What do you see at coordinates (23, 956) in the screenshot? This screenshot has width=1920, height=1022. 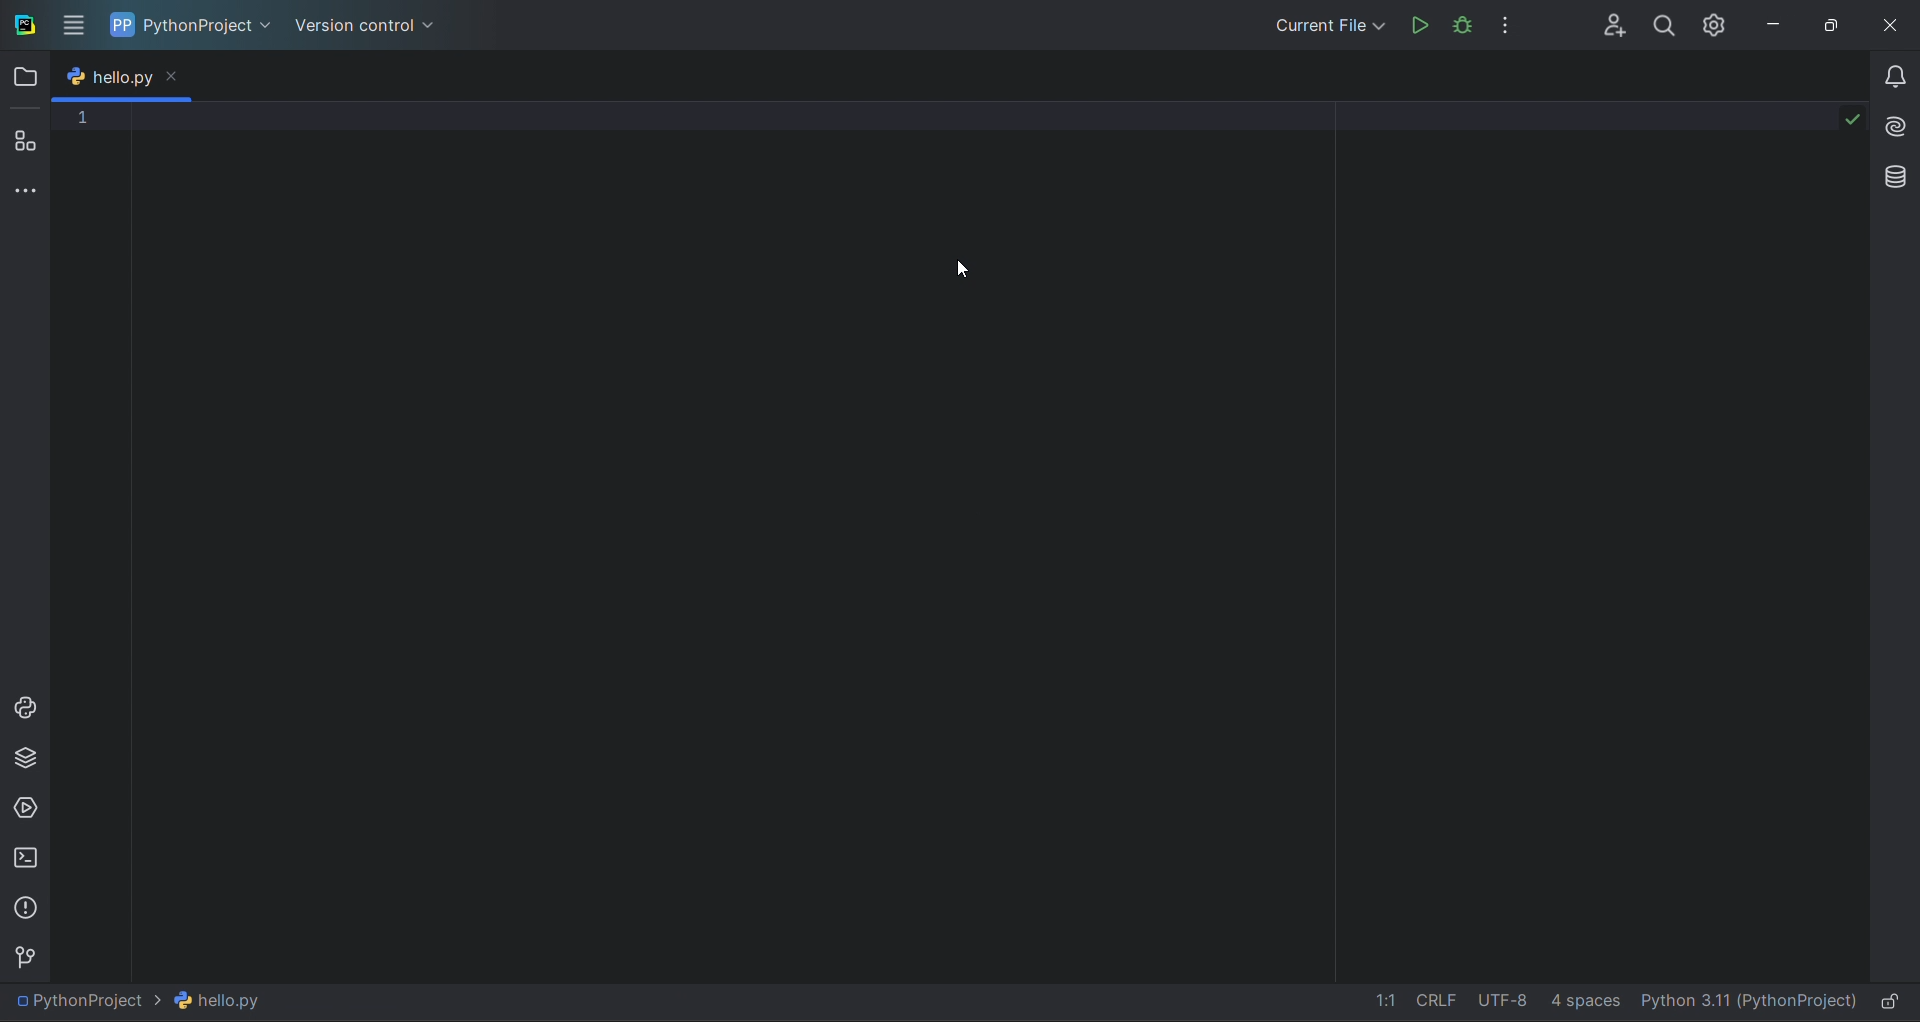 I see `version control` at bounding box center [23, 956].